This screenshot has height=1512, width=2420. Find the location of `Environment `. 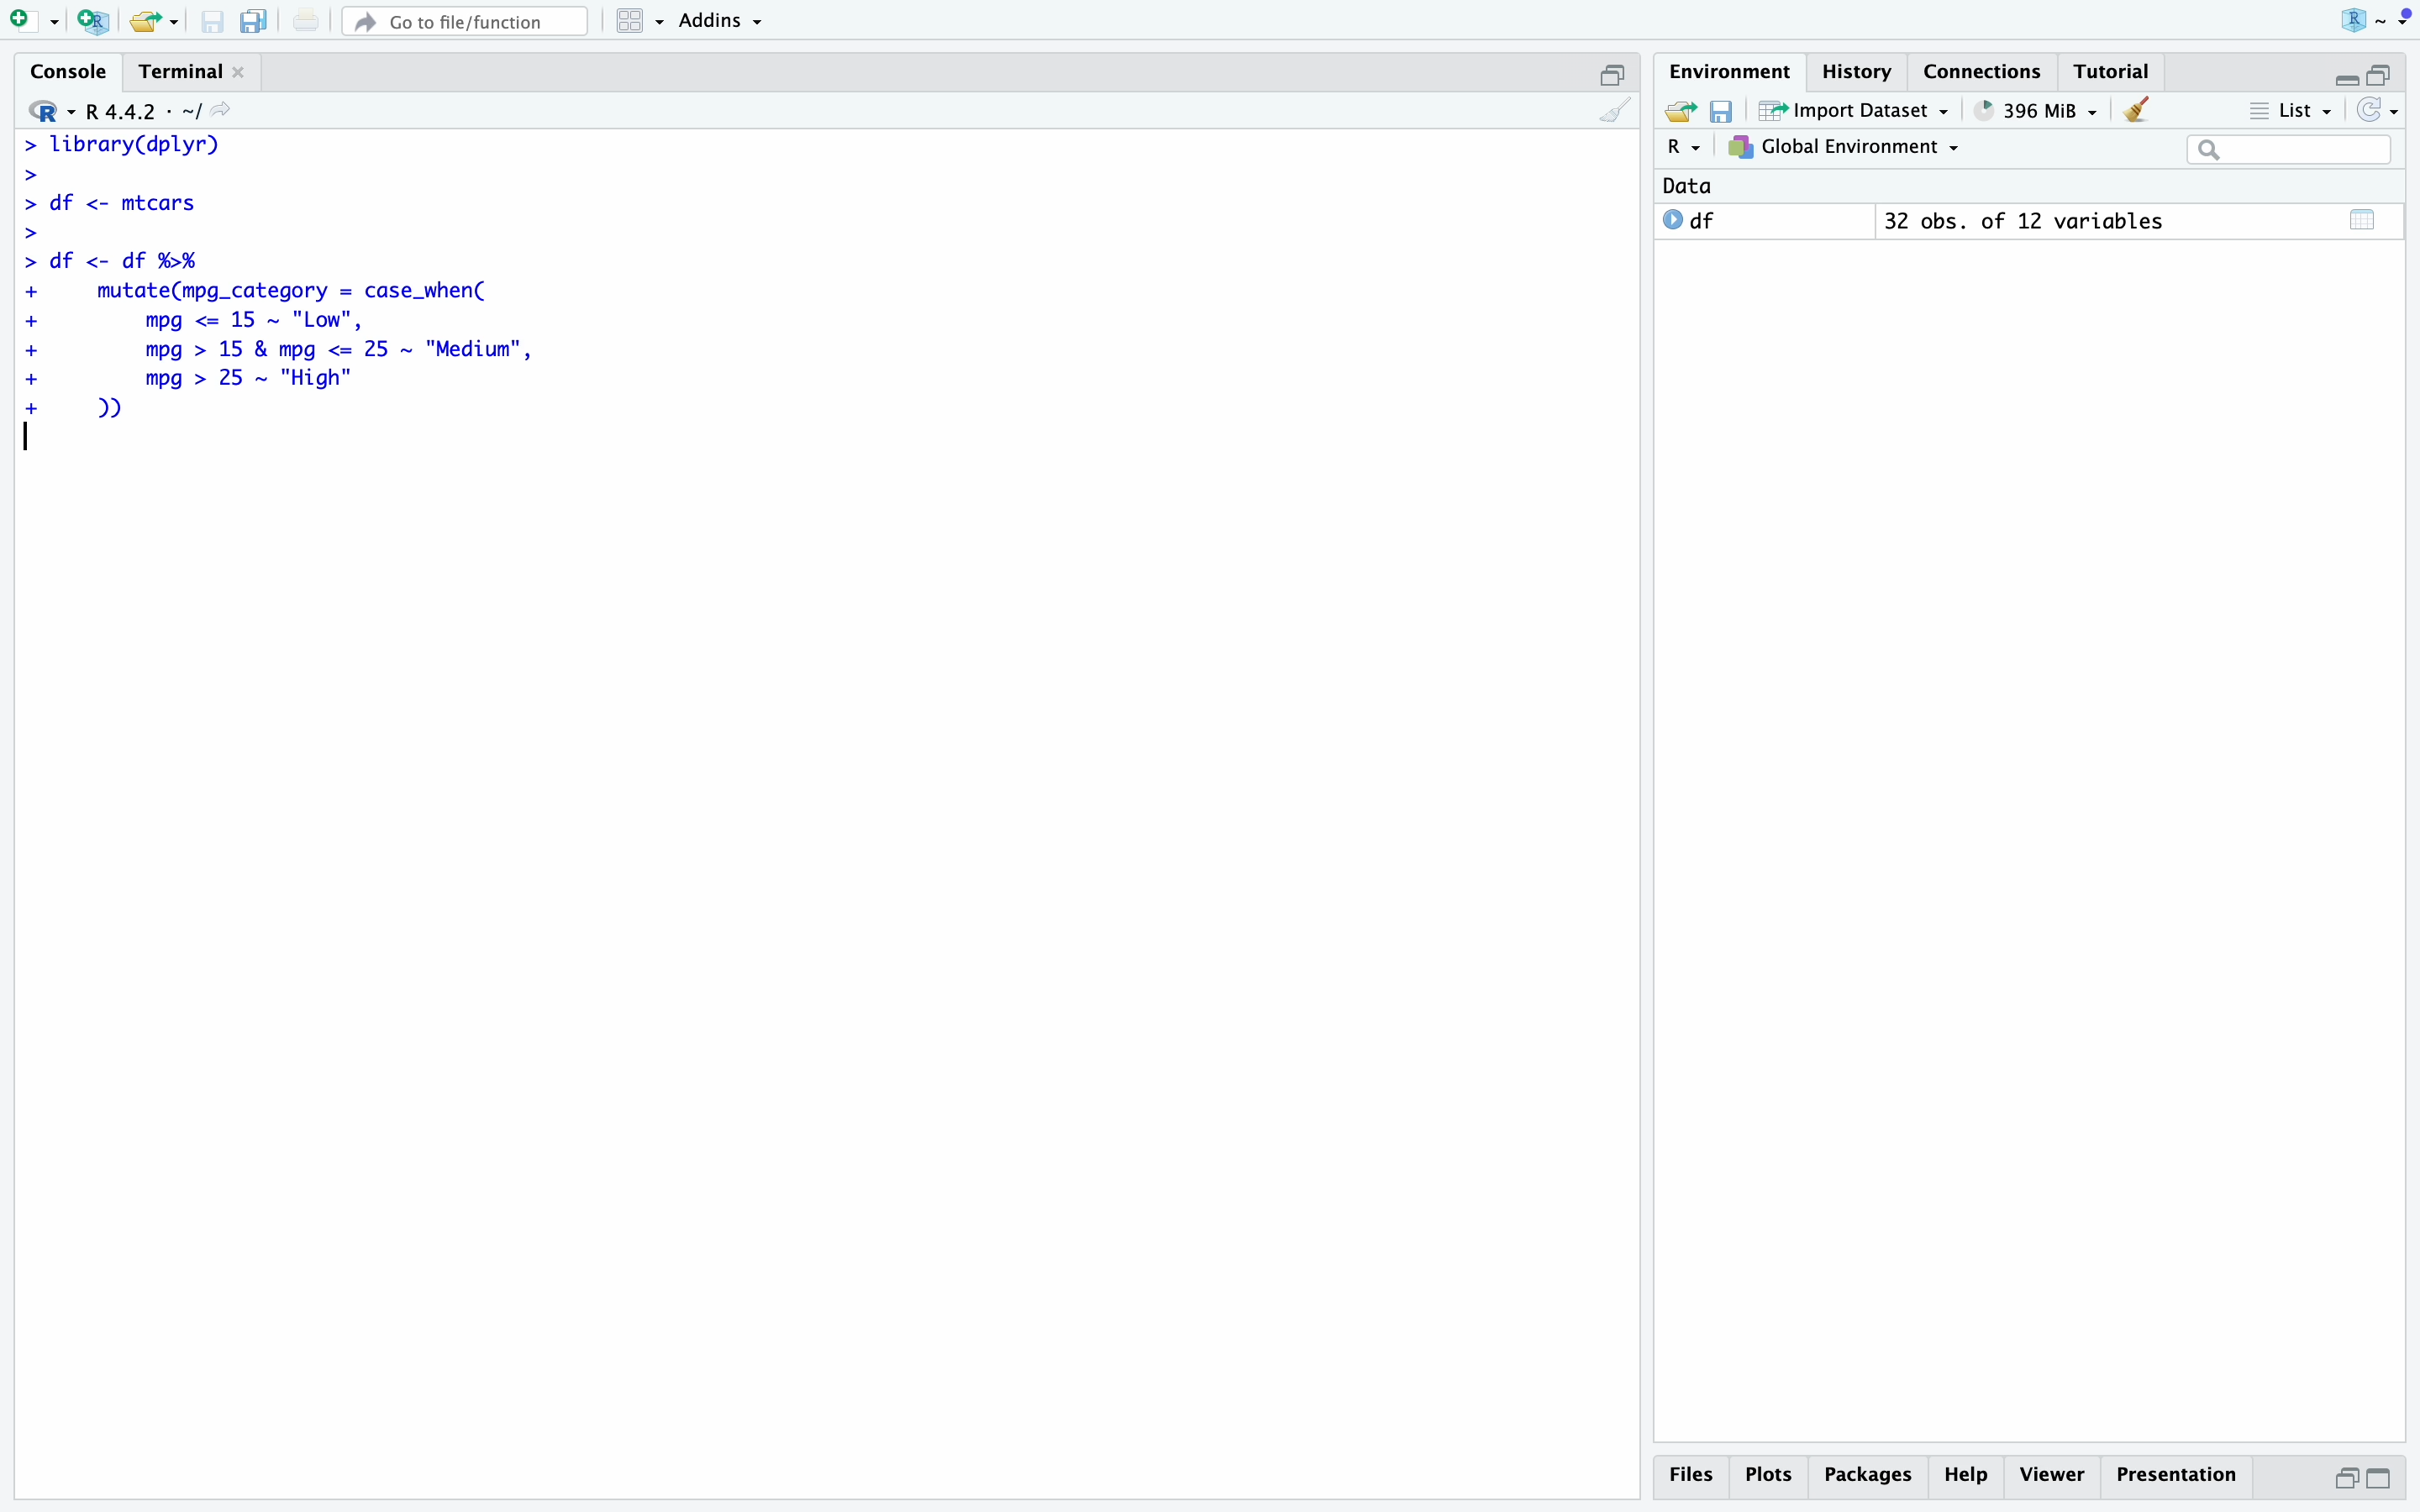

Environment  is located at coordinates (1734, 71).